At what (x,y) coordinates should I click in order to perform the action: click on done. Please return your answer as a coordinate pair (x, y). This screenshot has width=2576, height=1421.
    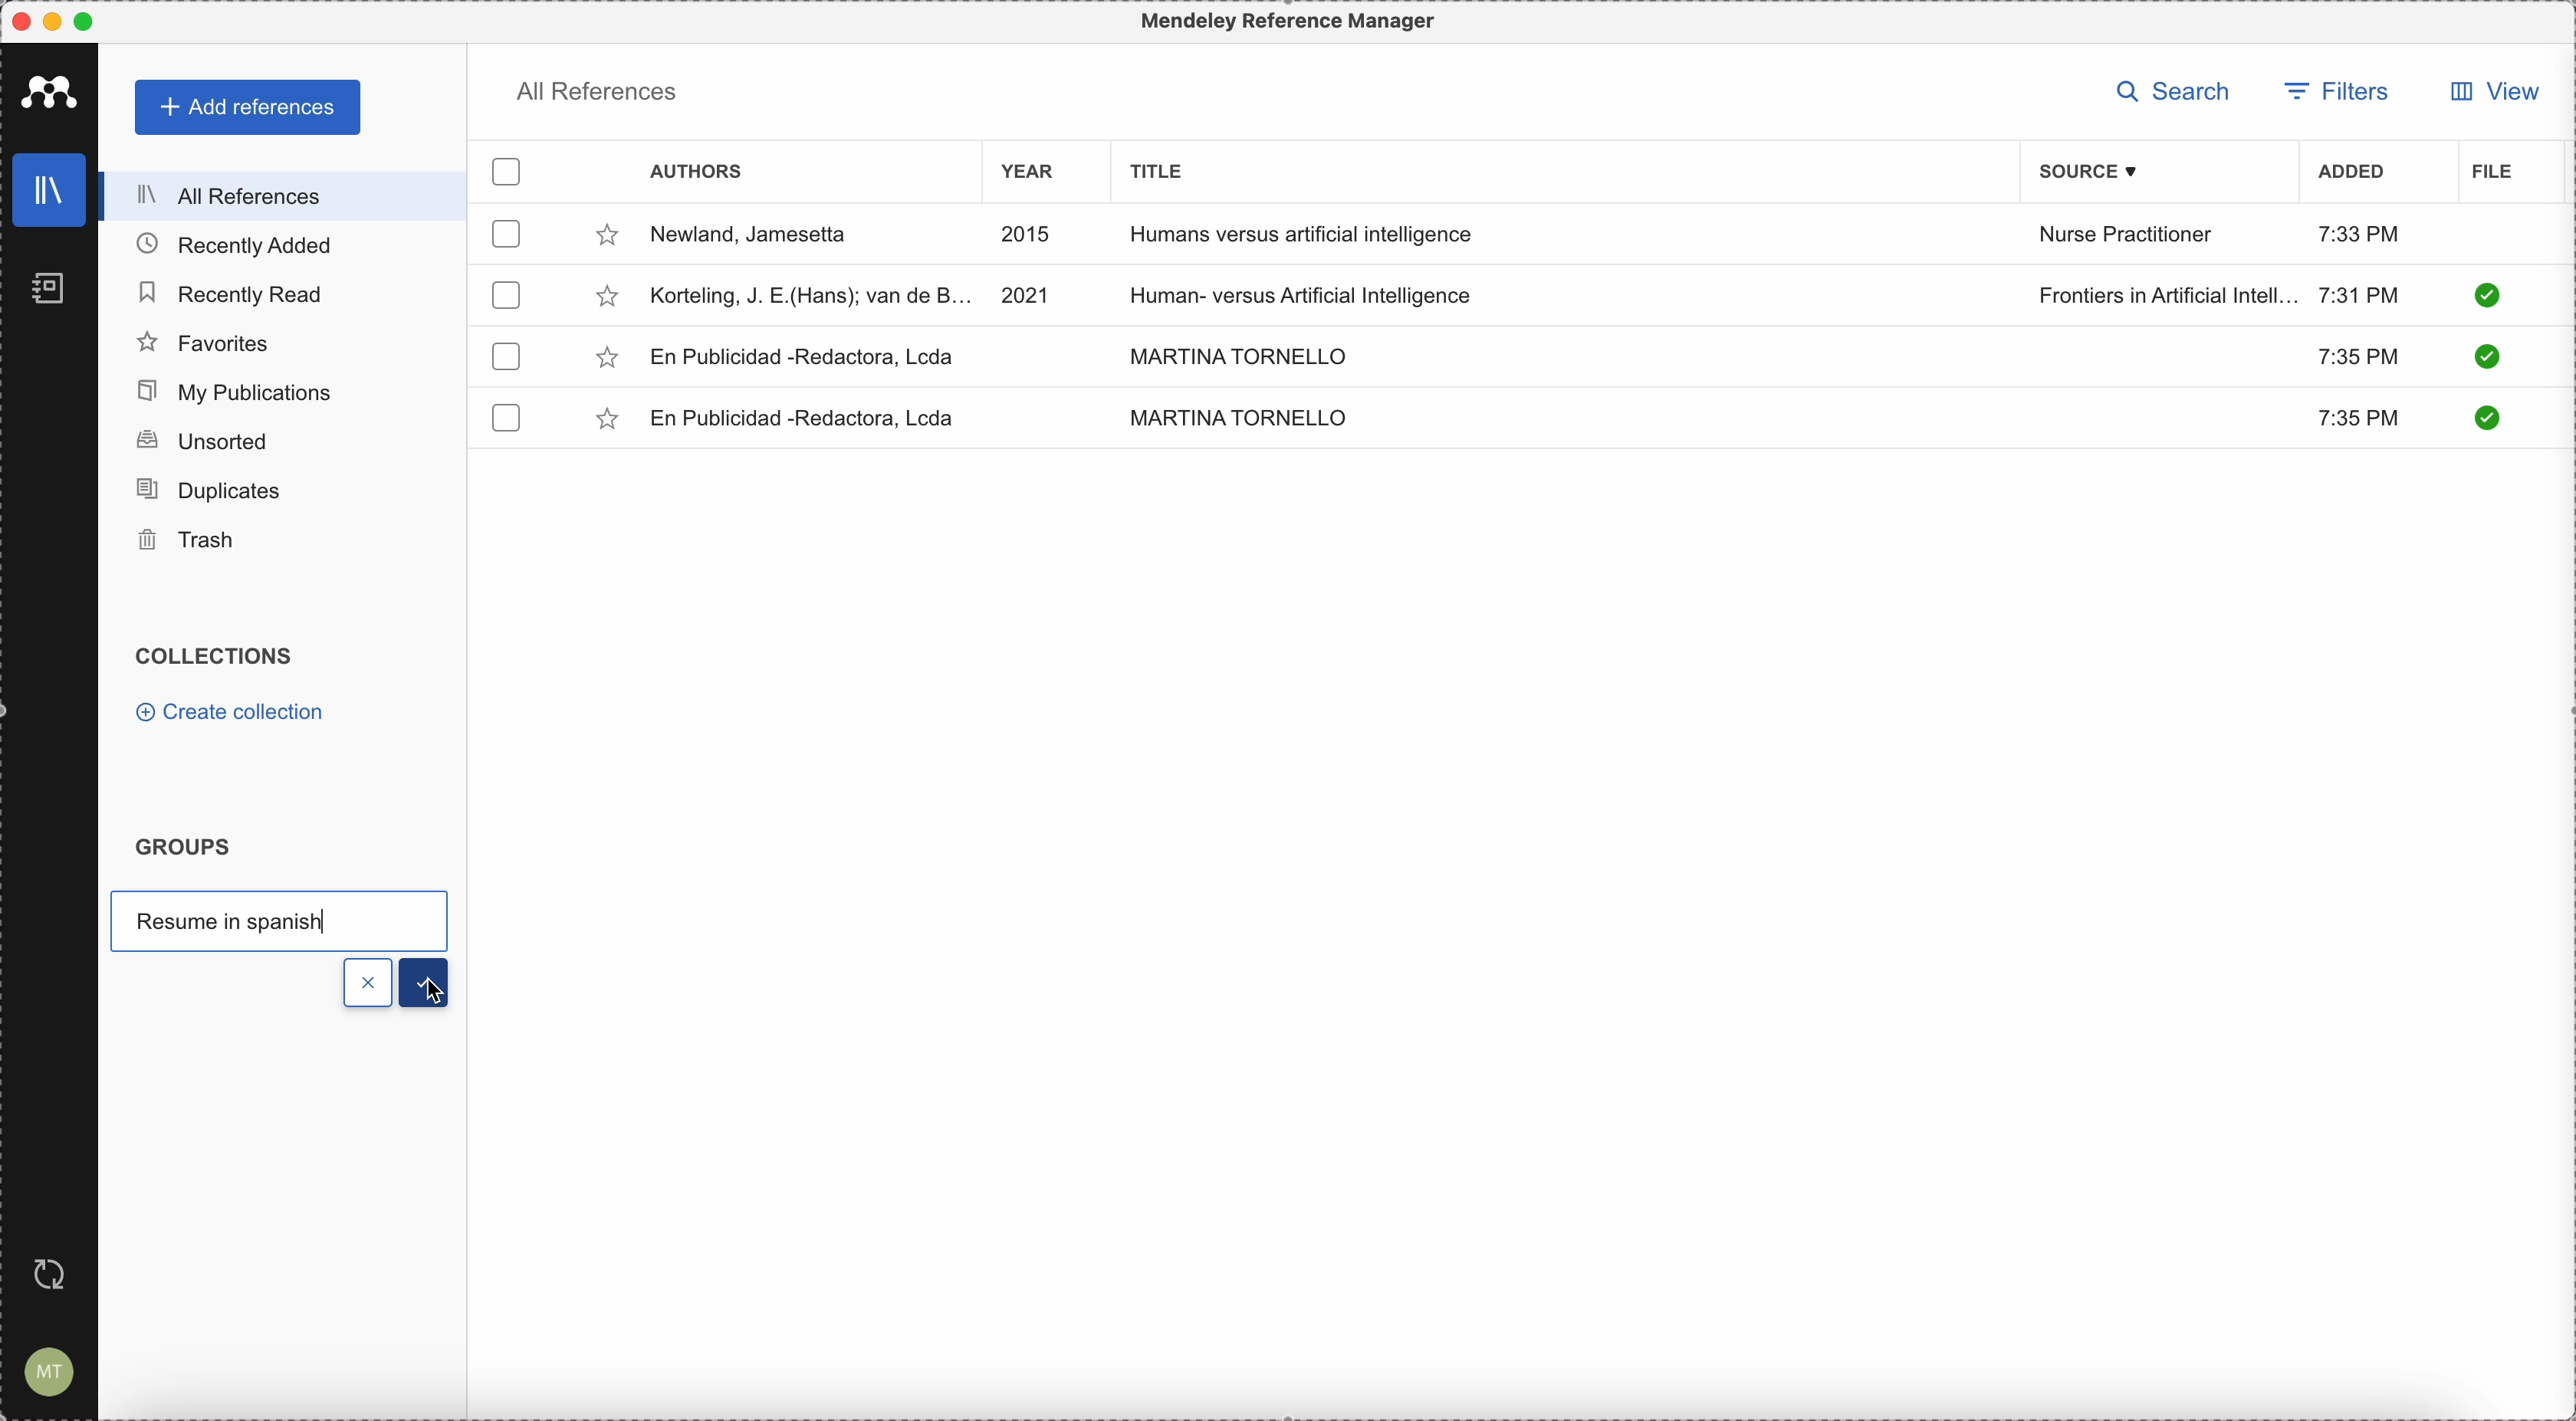
    Looking at the image, I should click on (409, 982).